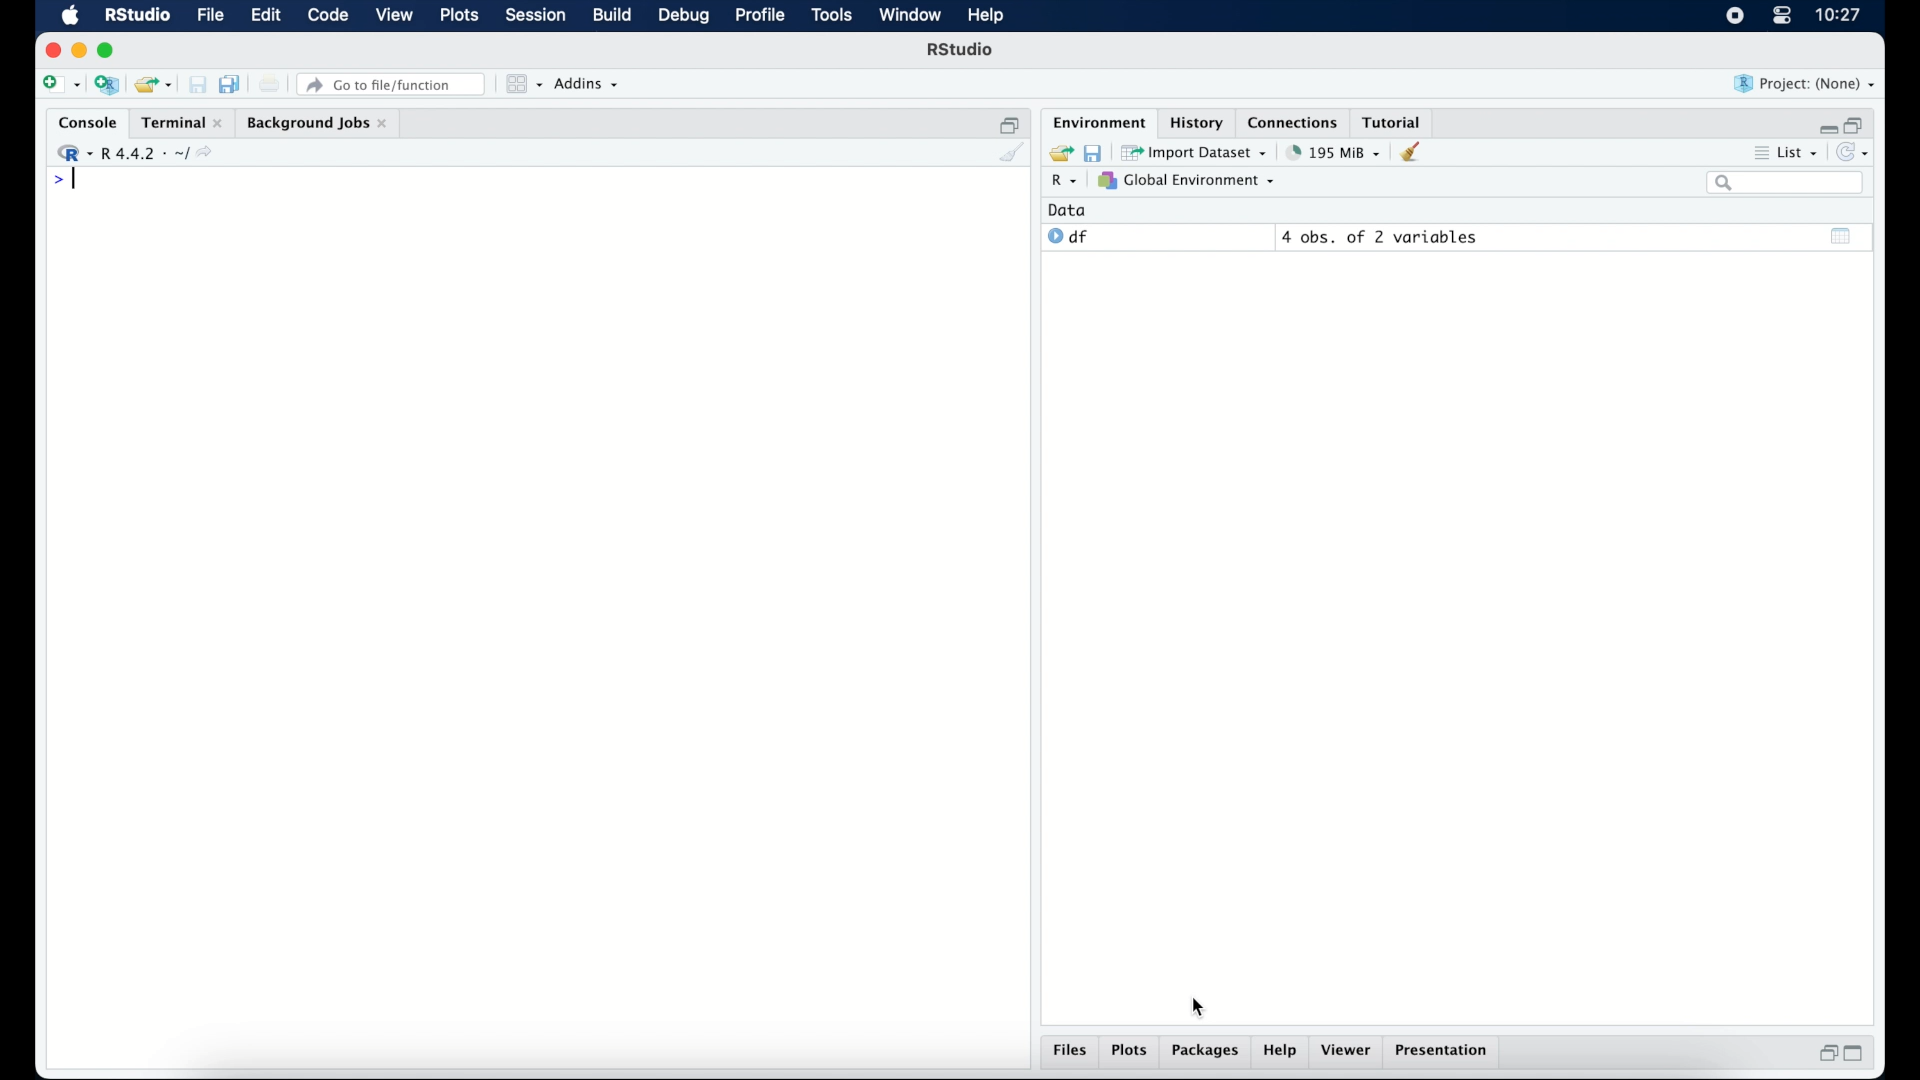  What do you see at coordinates (1825, 1055) in the screenshot?
I see `restore down` at bounding box center [1825, 1055].